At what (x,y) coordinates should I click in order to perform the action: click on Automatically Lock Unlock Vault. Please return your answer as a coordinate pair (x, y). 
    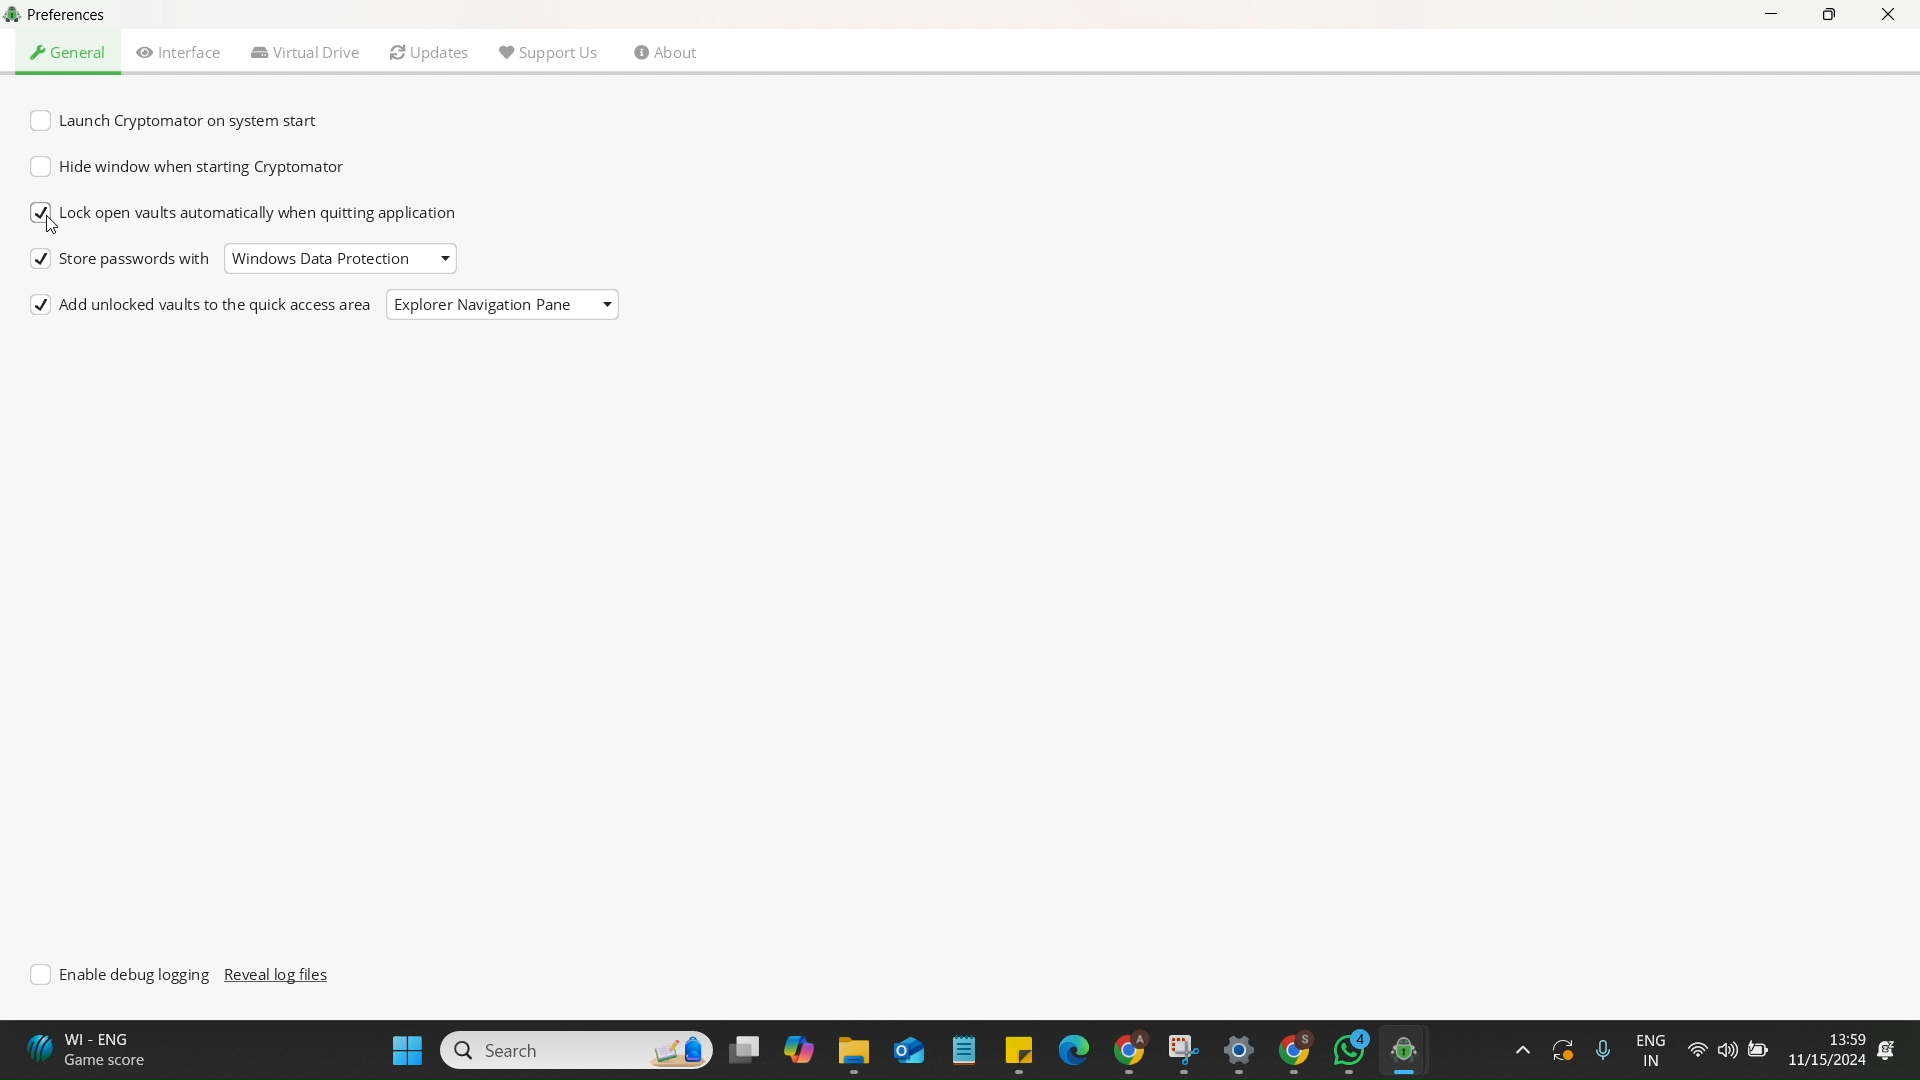
    Looking at the image, I should click on (247, 215).